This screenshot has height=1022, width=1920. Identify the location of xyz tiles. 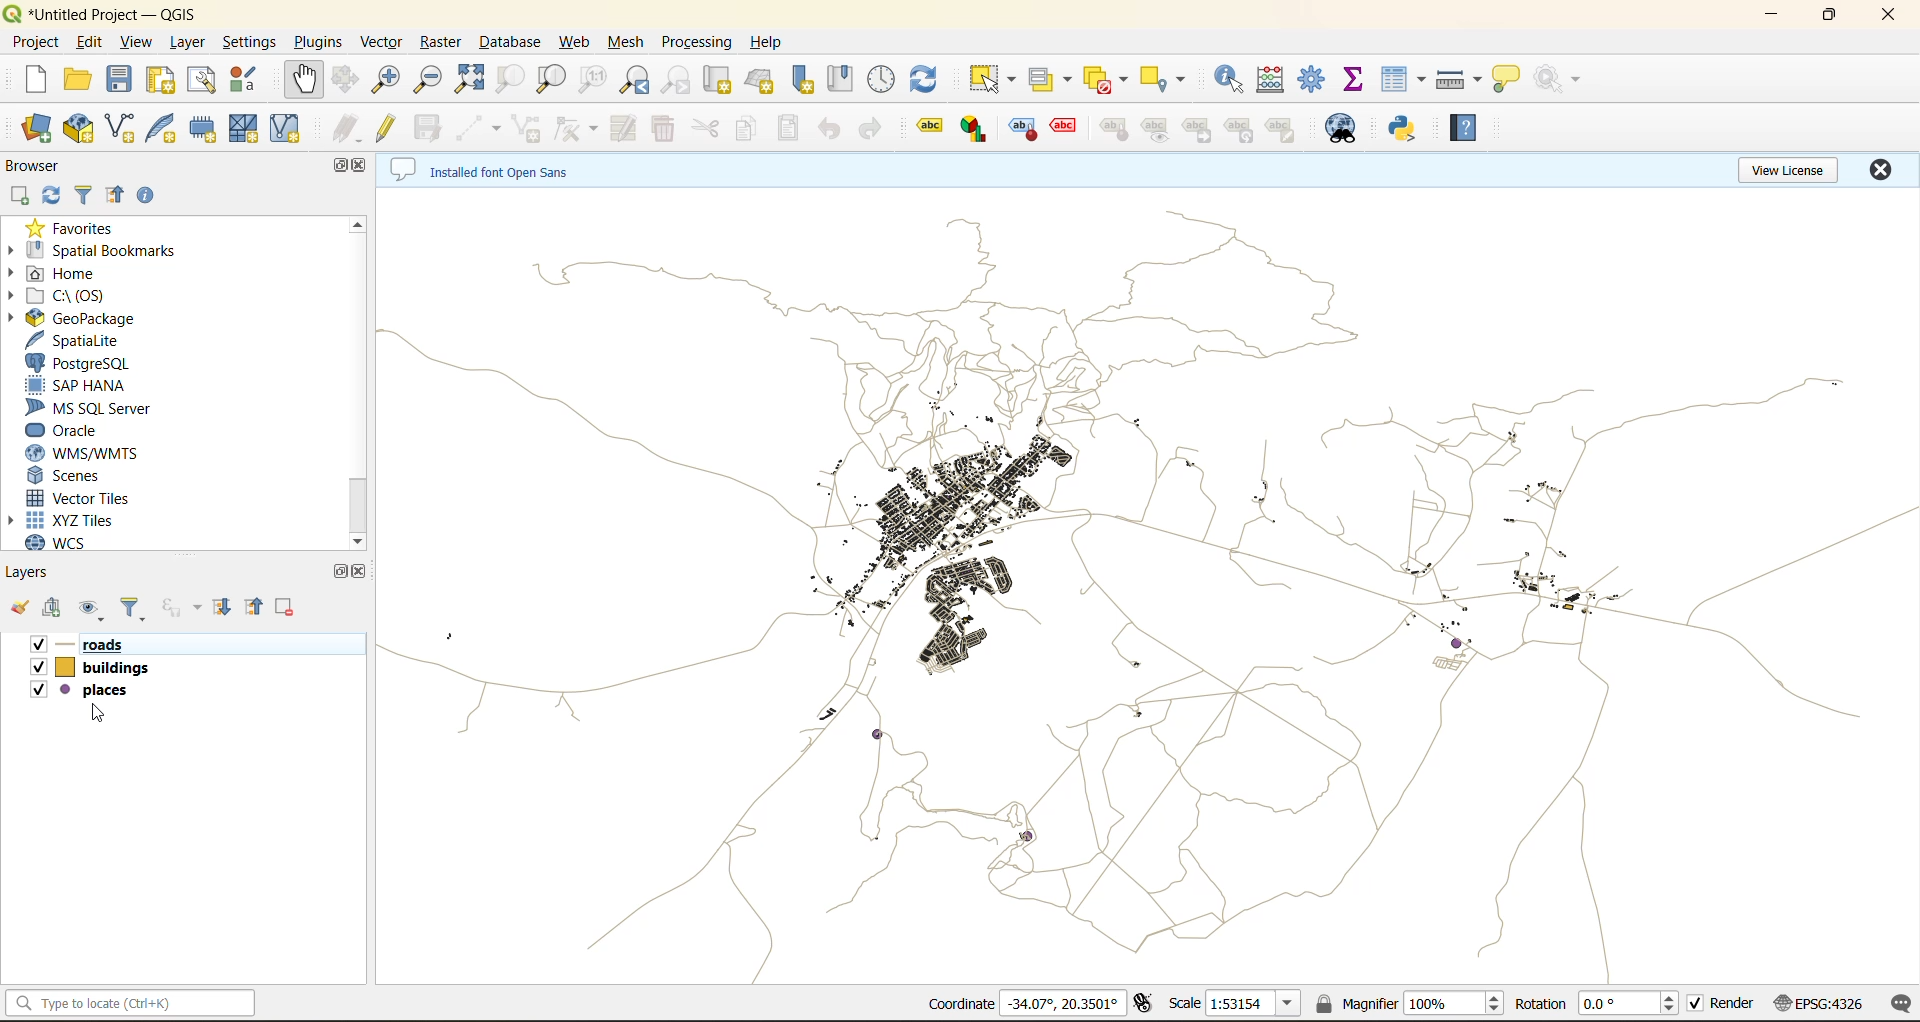
(90, 519).